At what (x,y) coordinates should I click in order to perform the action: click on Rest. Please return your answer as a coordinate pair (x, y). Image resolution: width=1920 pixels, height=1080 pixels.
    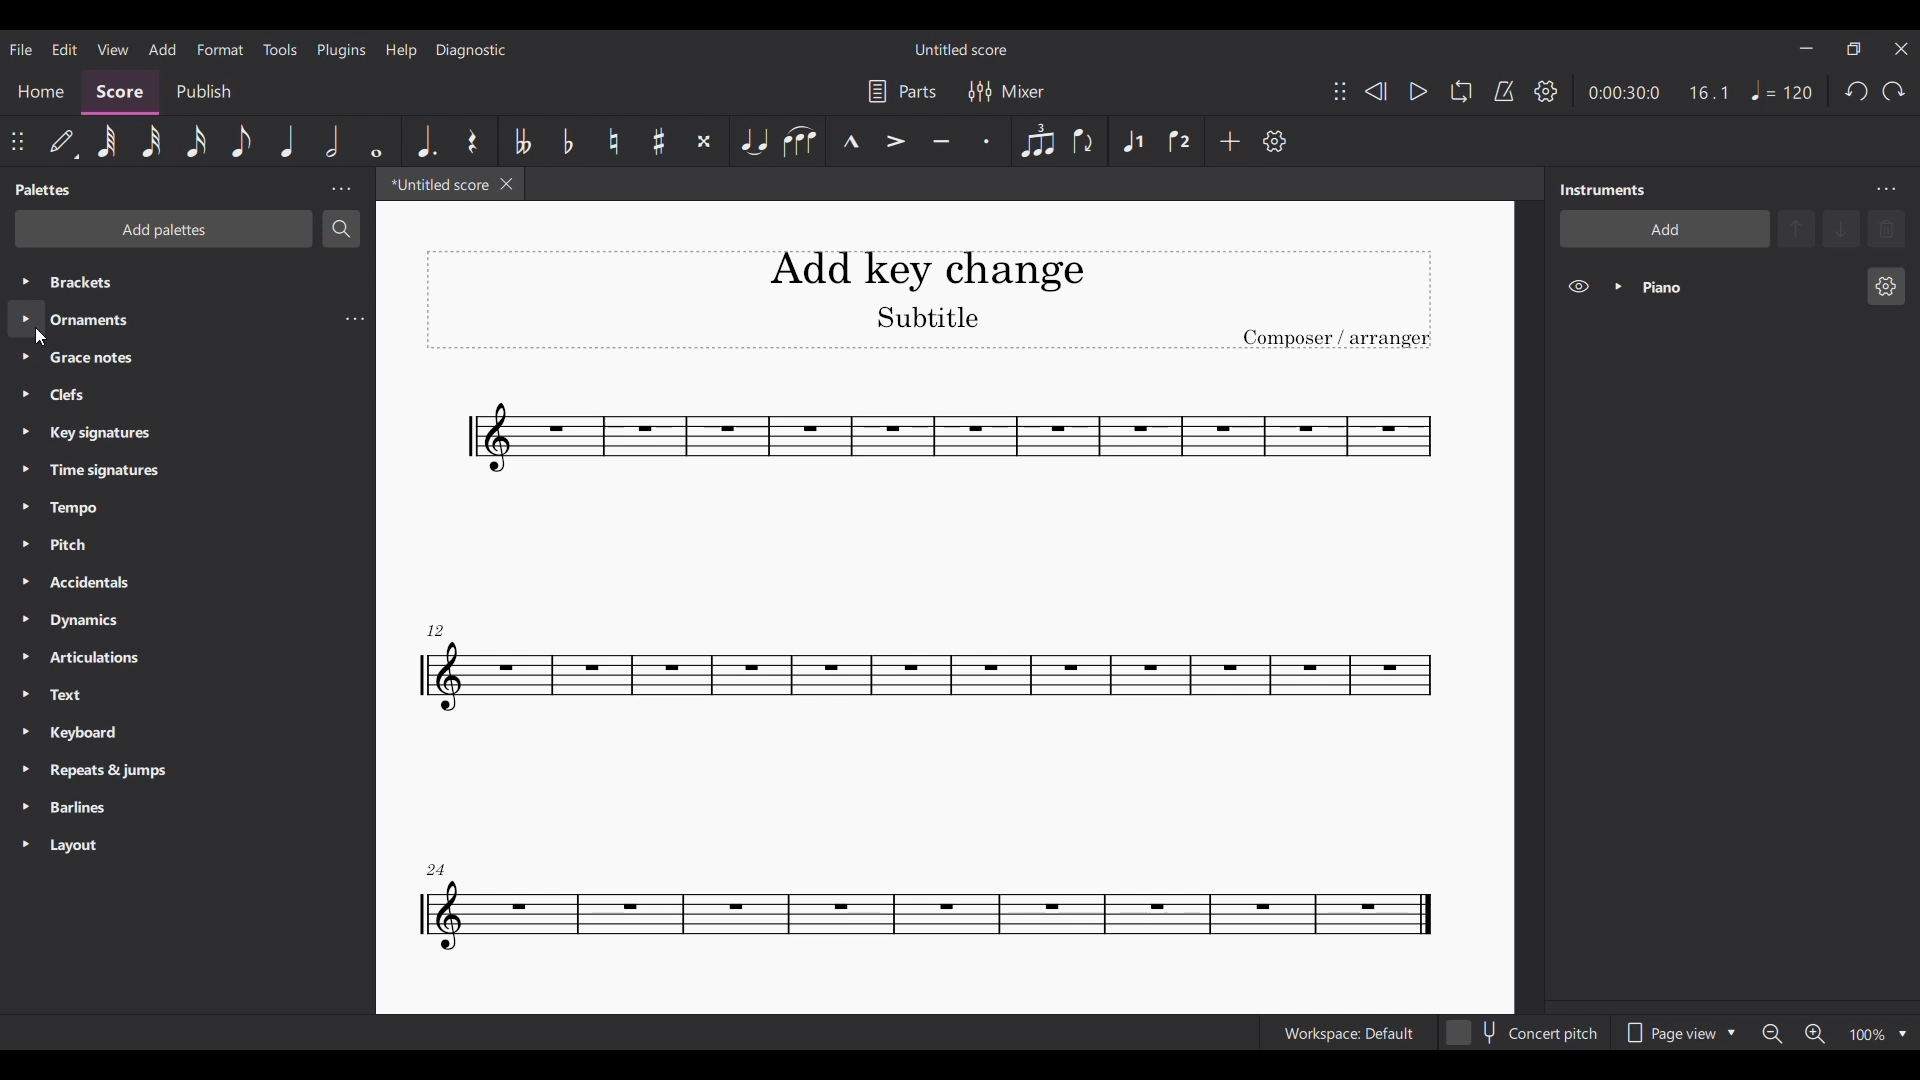
    Looking at the image, I should click on (472, 141).